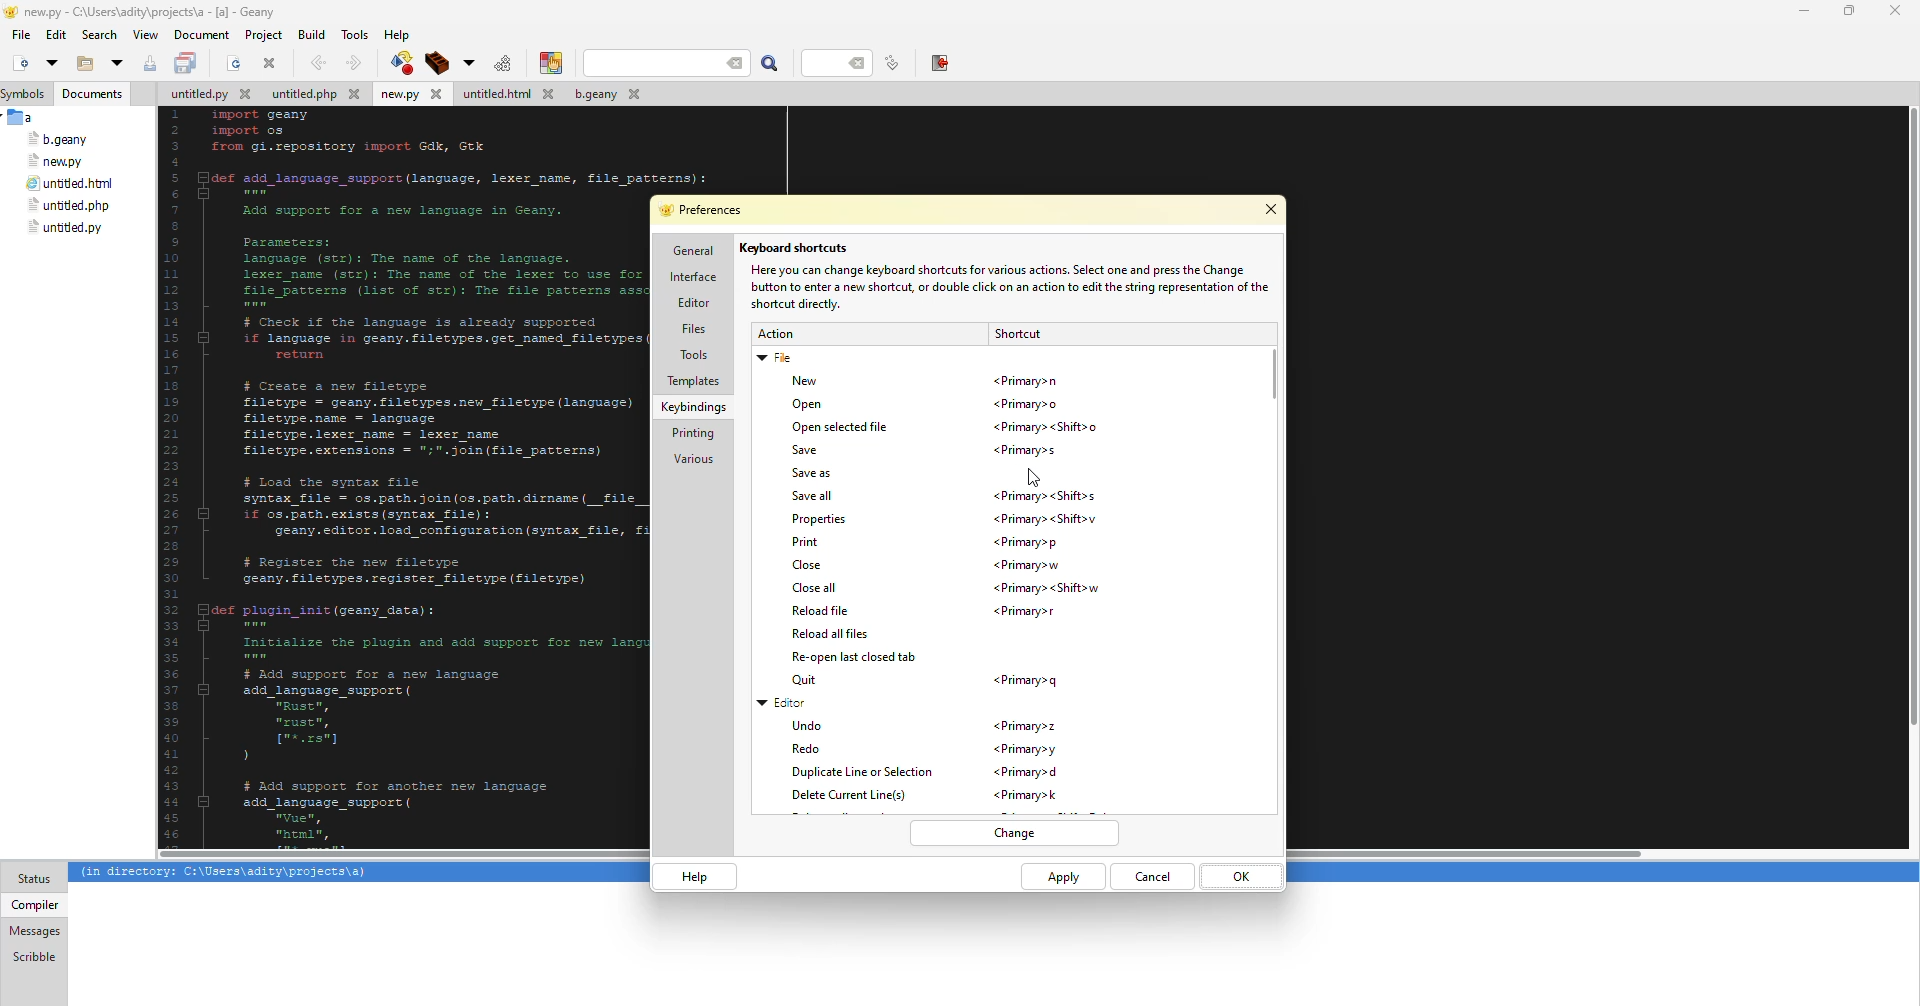  Describe the element at coordinates (187, 64) in the screenshot. I see `save` at that location.